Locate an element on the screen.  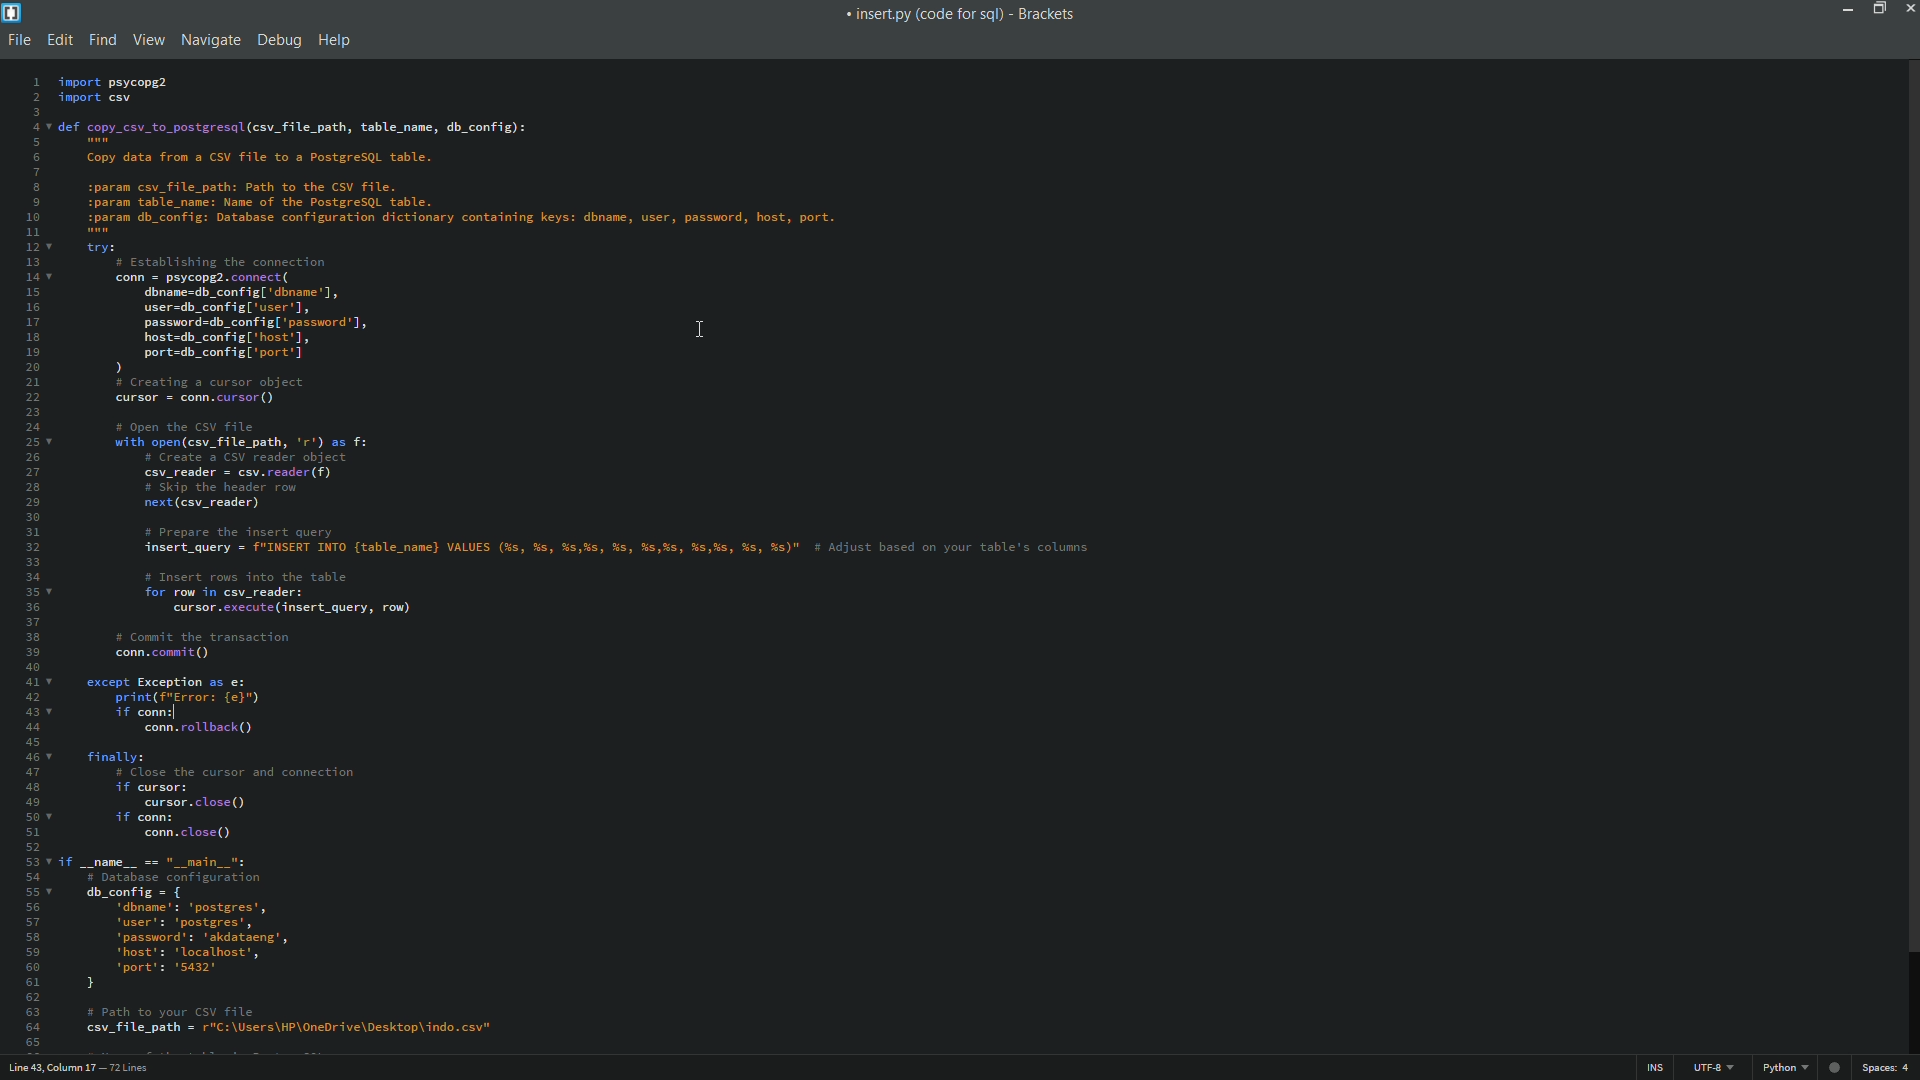
find menu is located at coordinates (103, 39).